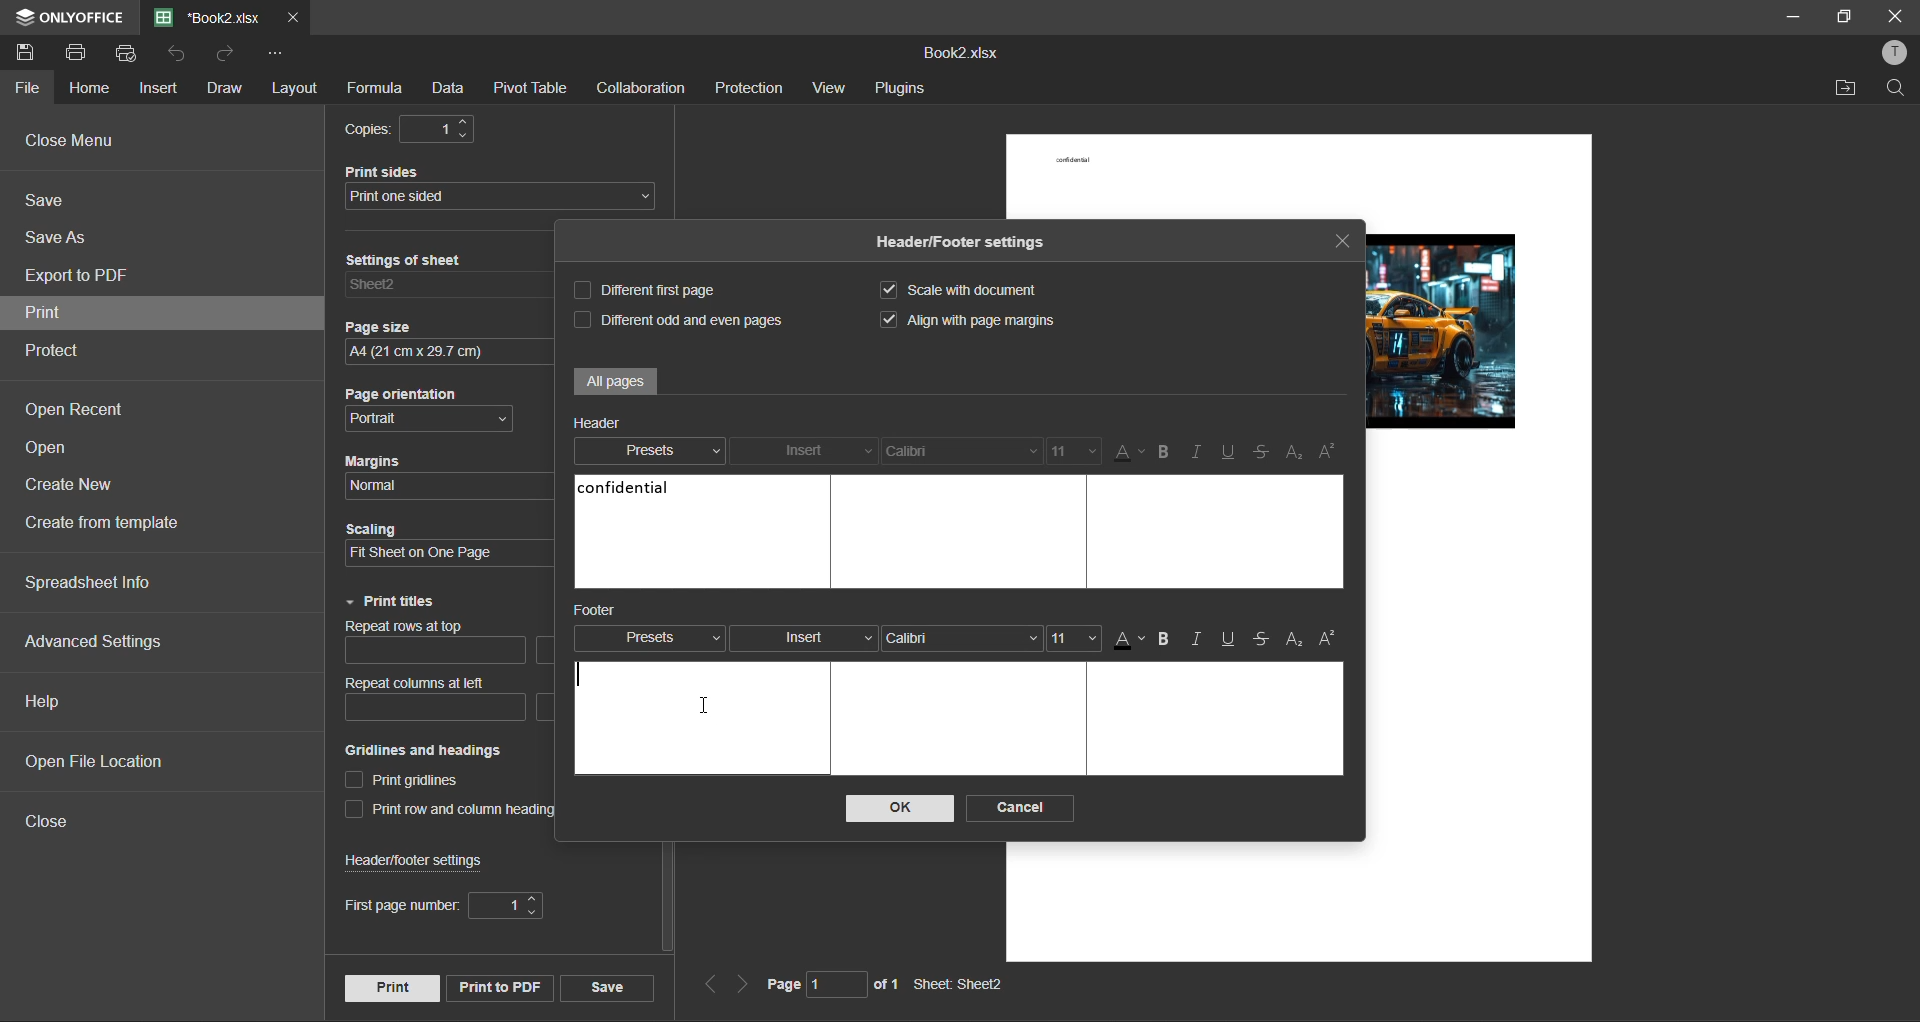 The height and width of the screenshot is (1022, 1920). What do you see at coordinates (447, 288) in the screenshot?
I see `settings of sheet` at bounding box center [447, 288].